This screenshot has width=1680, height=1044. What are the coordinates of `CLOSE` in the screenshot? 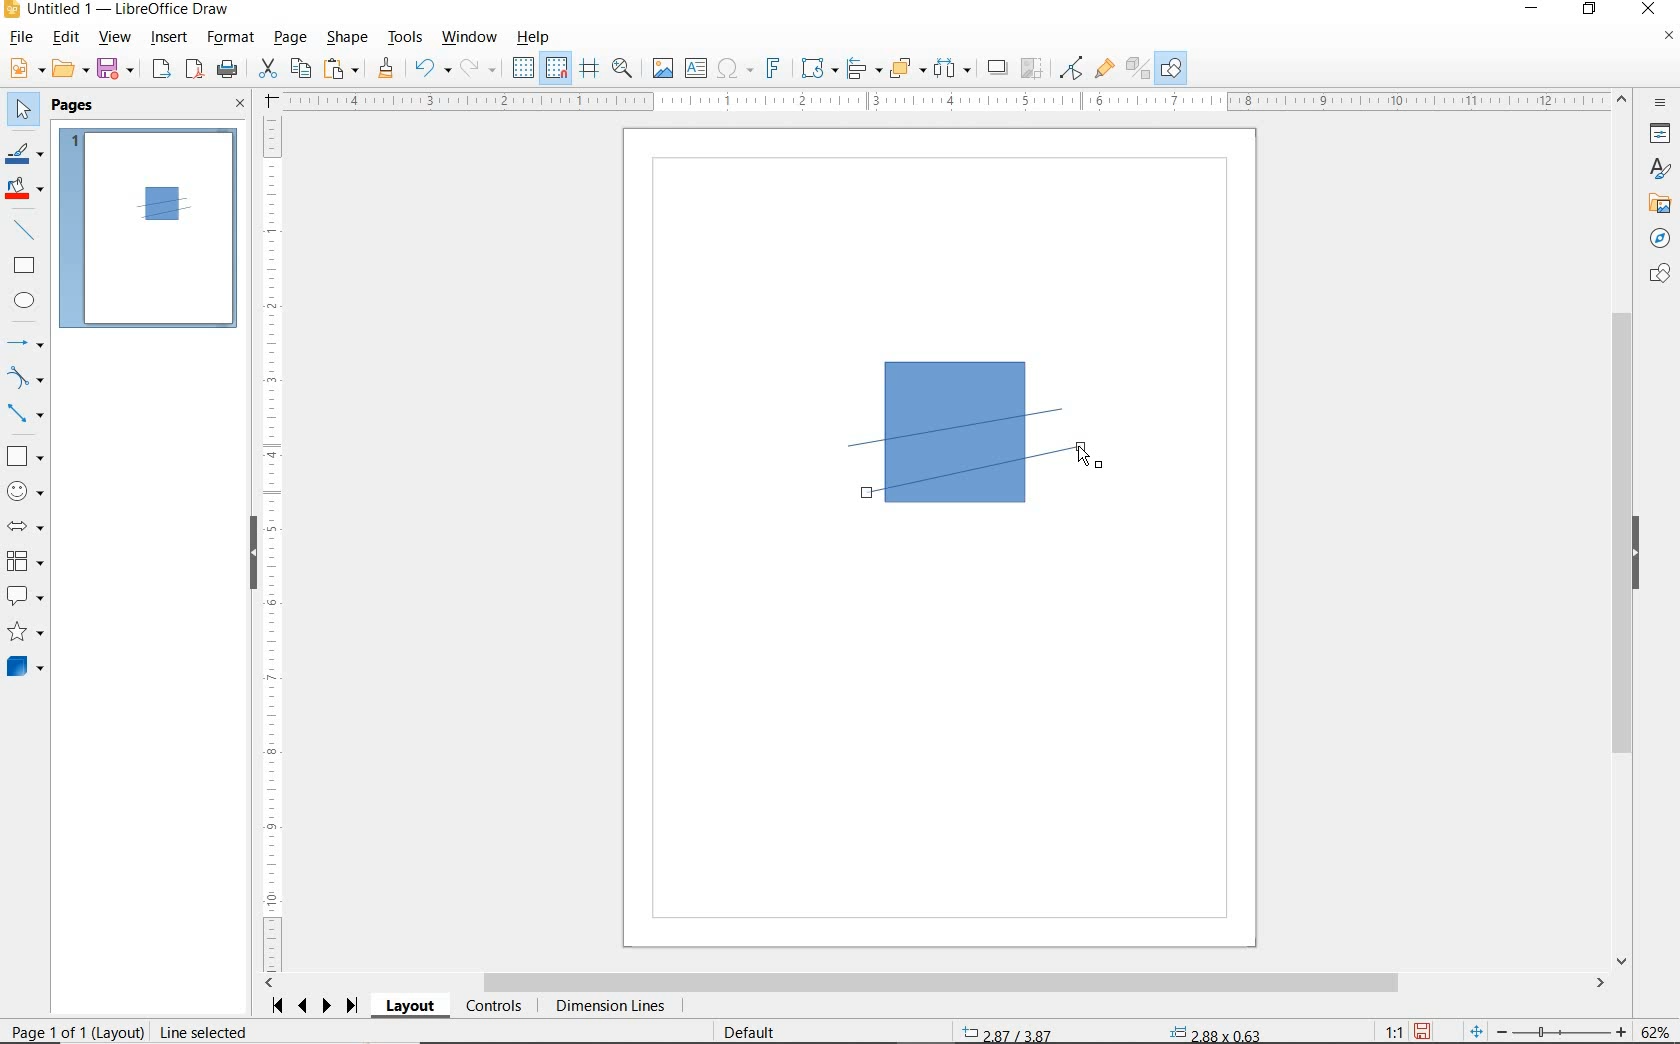 It's located at (241, 105).